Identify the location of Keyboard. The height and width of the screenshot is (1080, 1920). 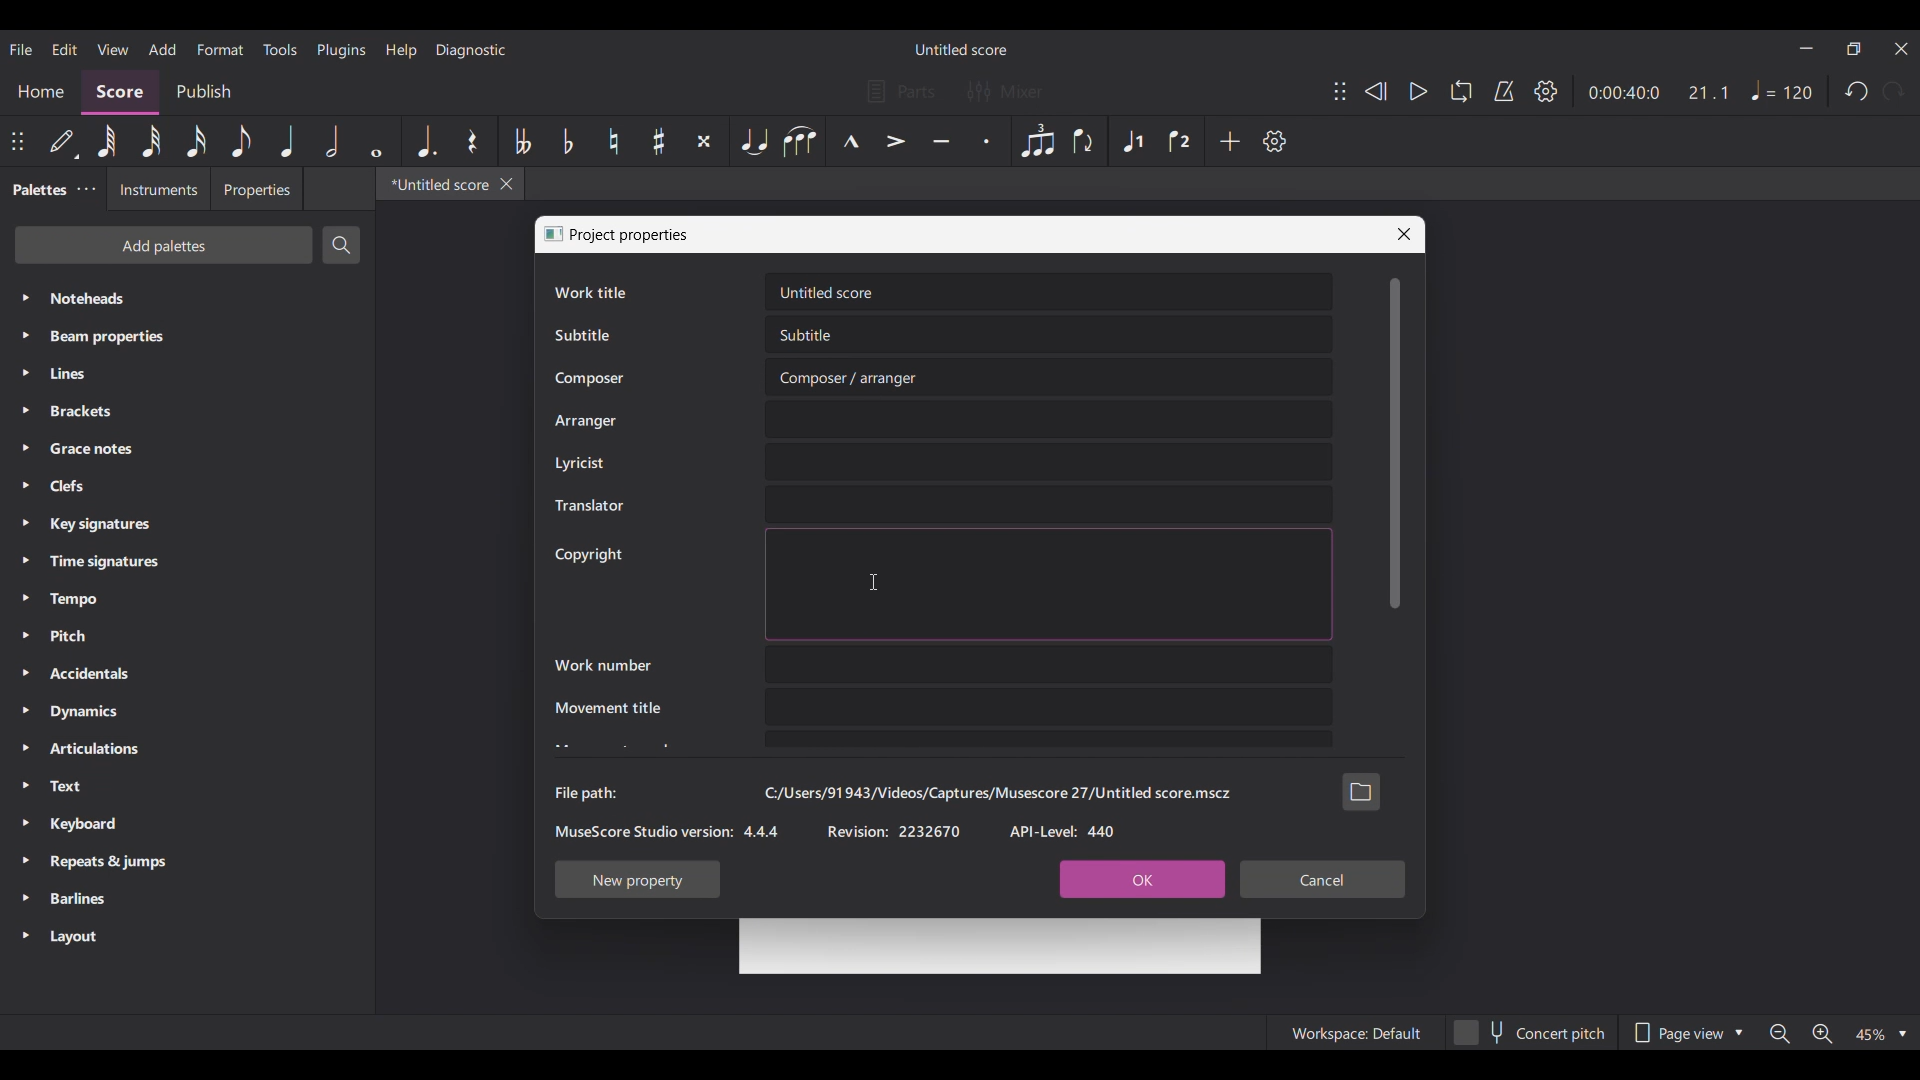
(188, 825).